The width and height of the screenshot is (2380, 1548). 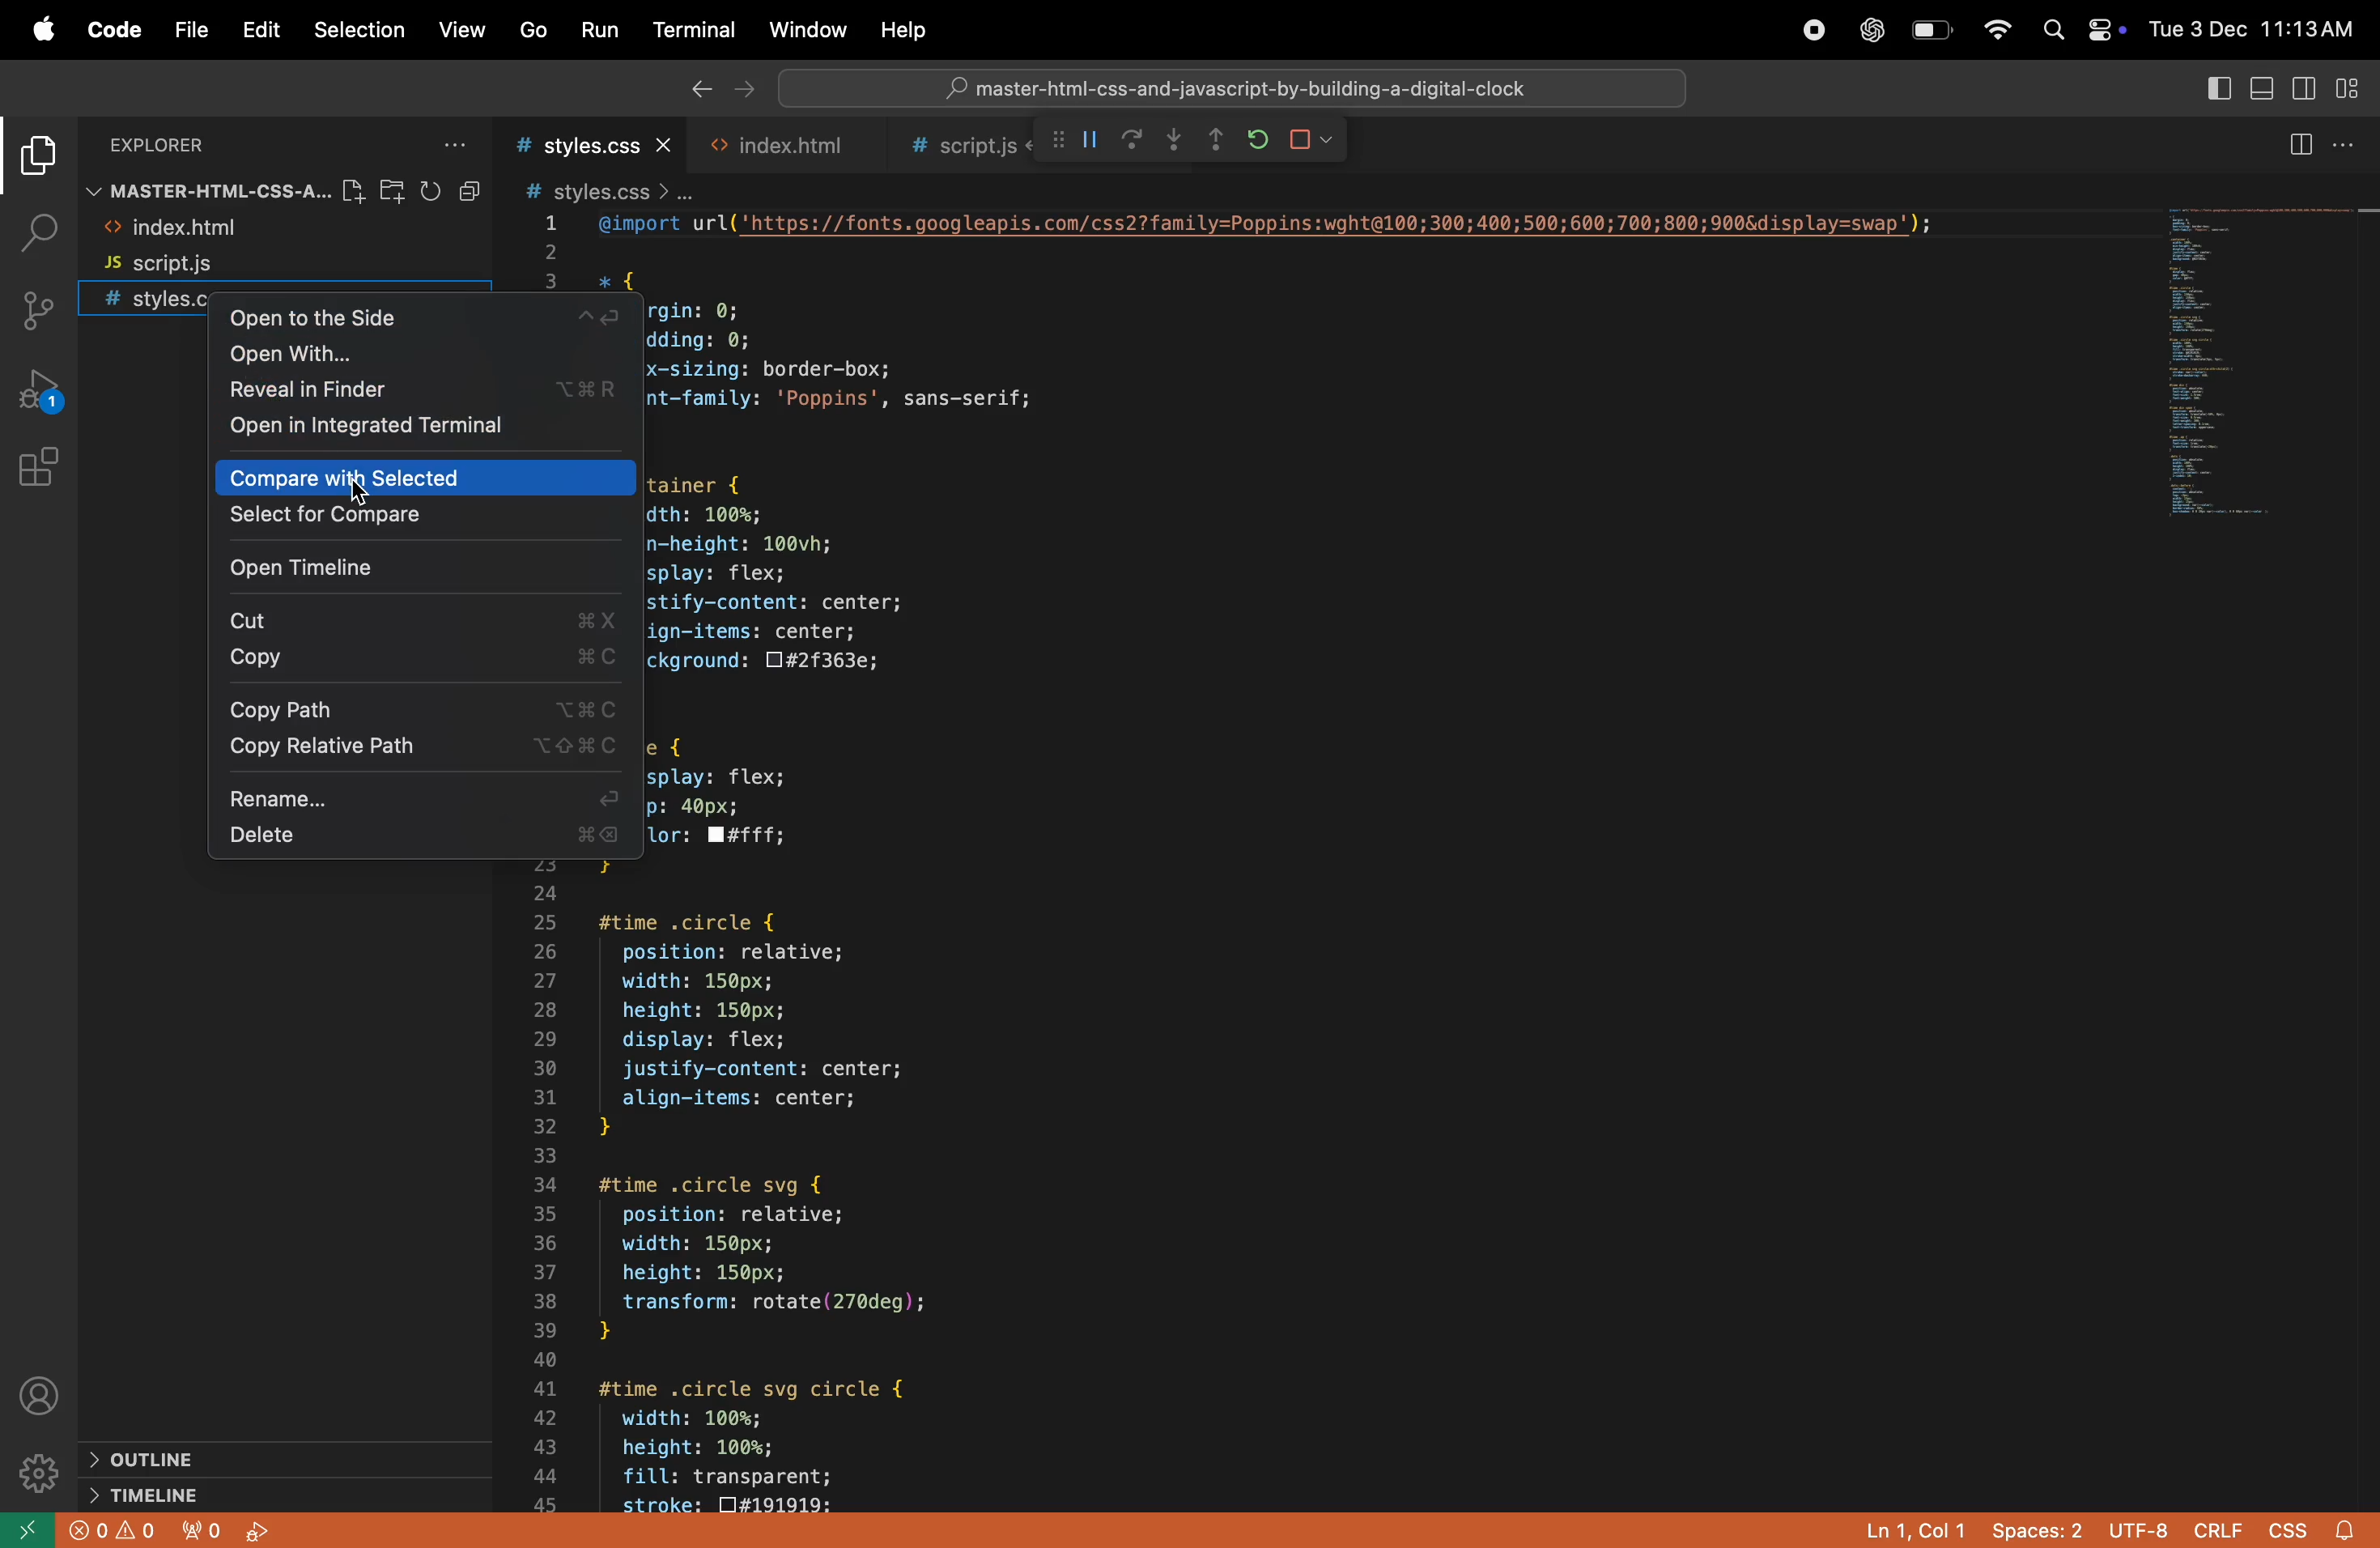 What do you see at coordinates (416, 480) in the screenshot?
I see `compare with selected` at bounding box center [416, 480].